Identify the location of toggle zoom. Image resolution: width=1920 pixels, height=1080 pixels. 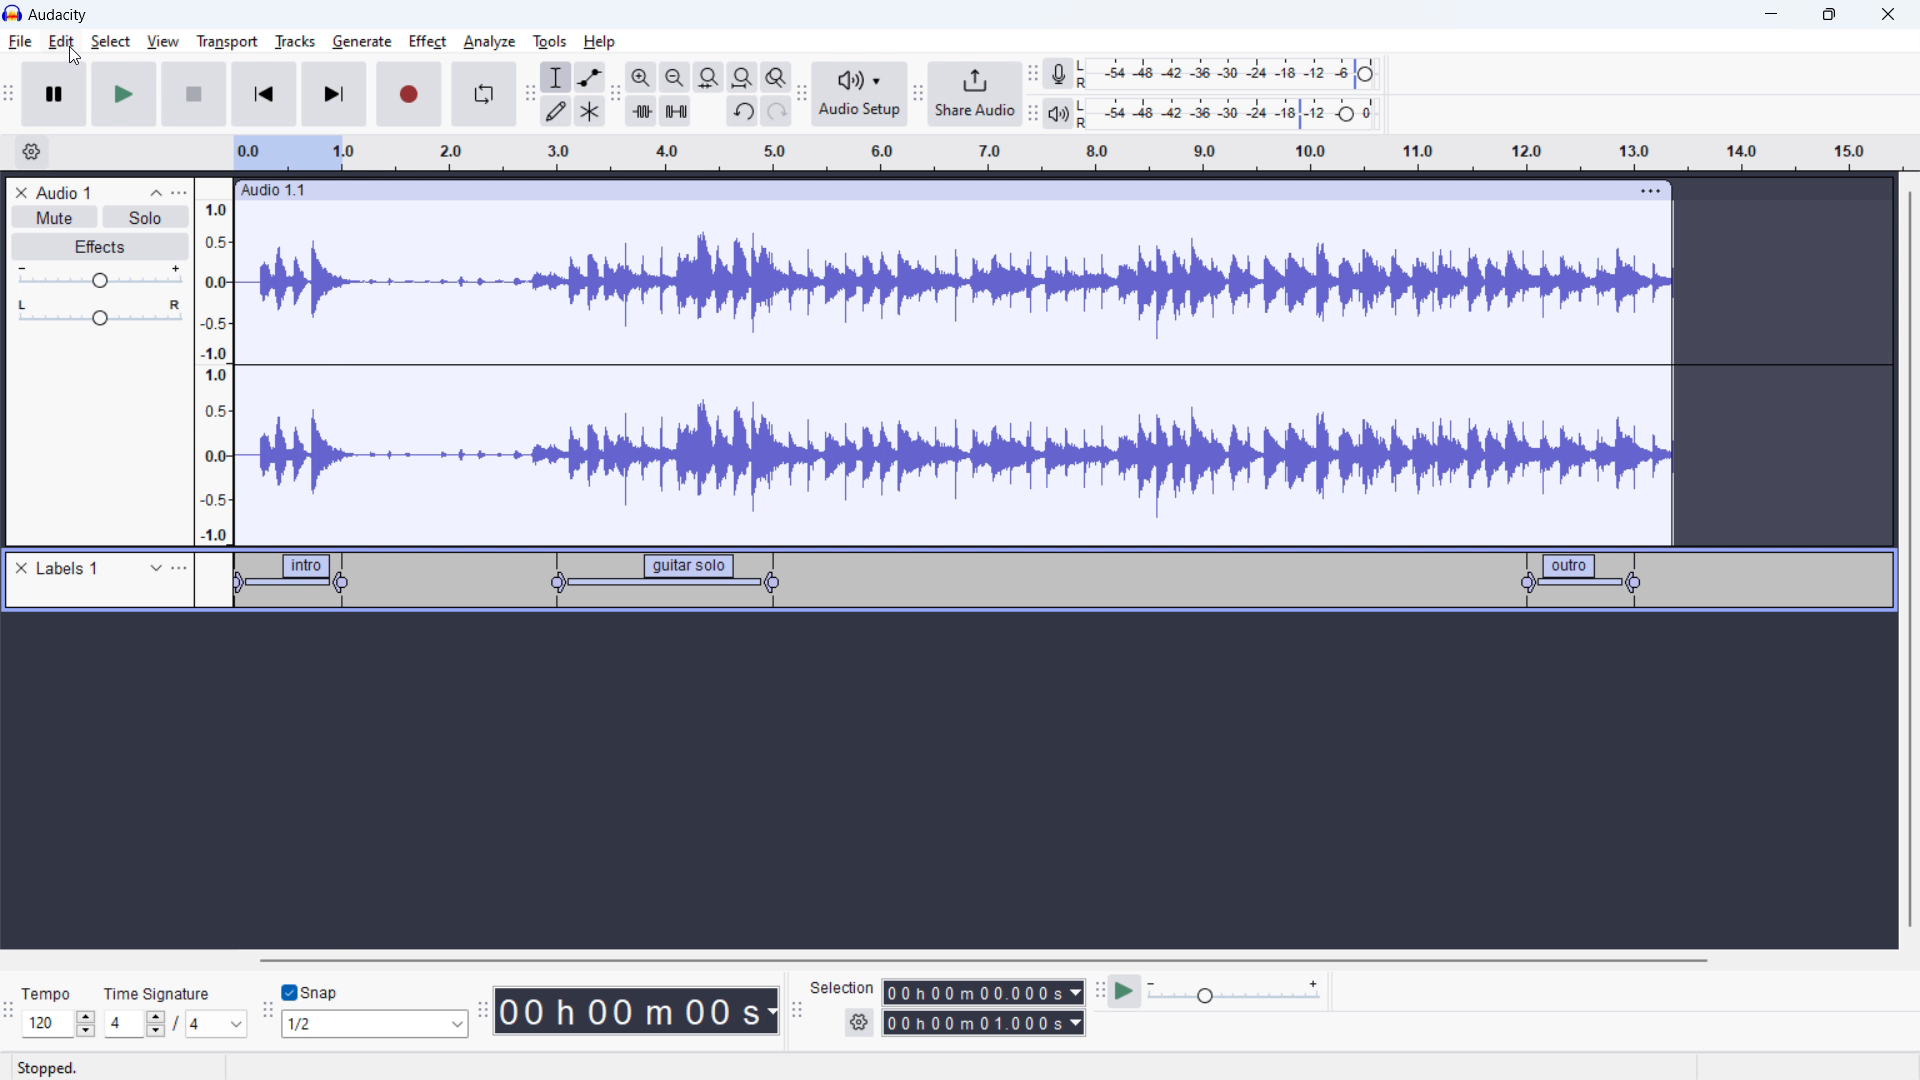
(776, 77).